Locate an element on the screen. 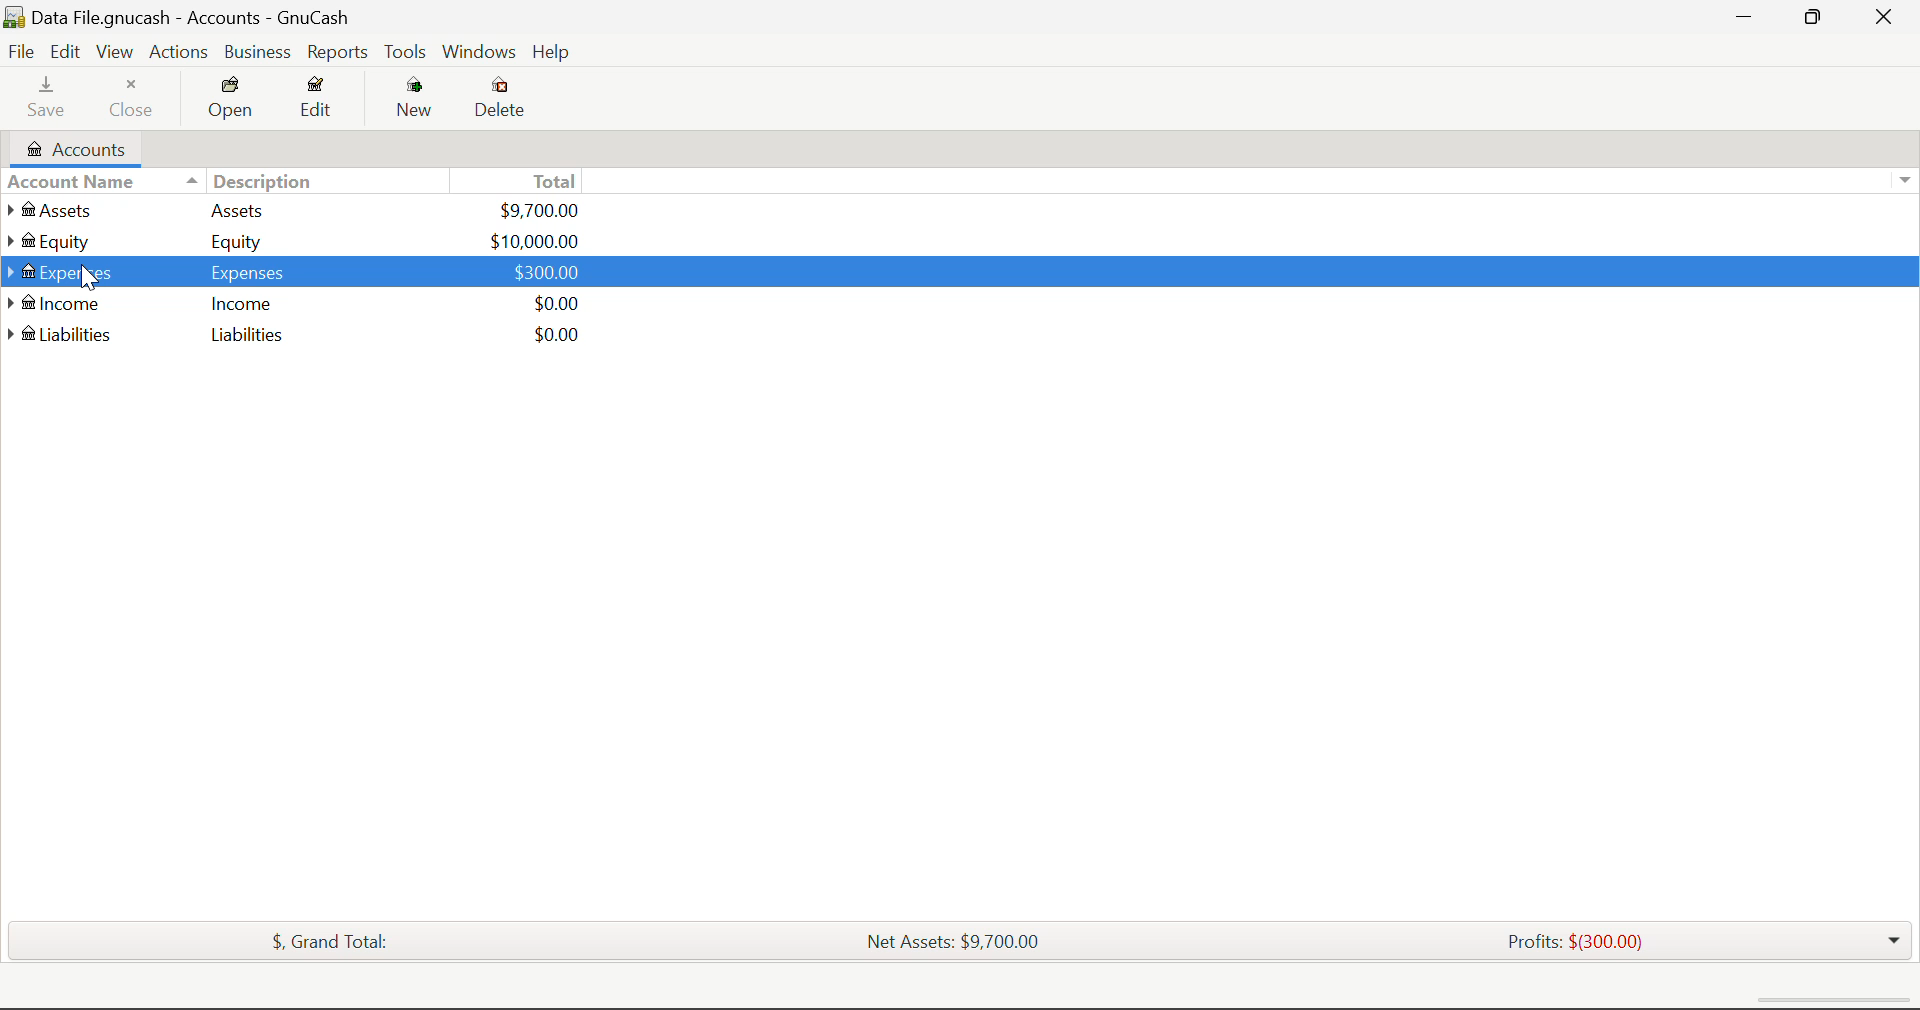 The width and height of the screenshot is (1920, 1010). New is located at coordinates (416, 102).